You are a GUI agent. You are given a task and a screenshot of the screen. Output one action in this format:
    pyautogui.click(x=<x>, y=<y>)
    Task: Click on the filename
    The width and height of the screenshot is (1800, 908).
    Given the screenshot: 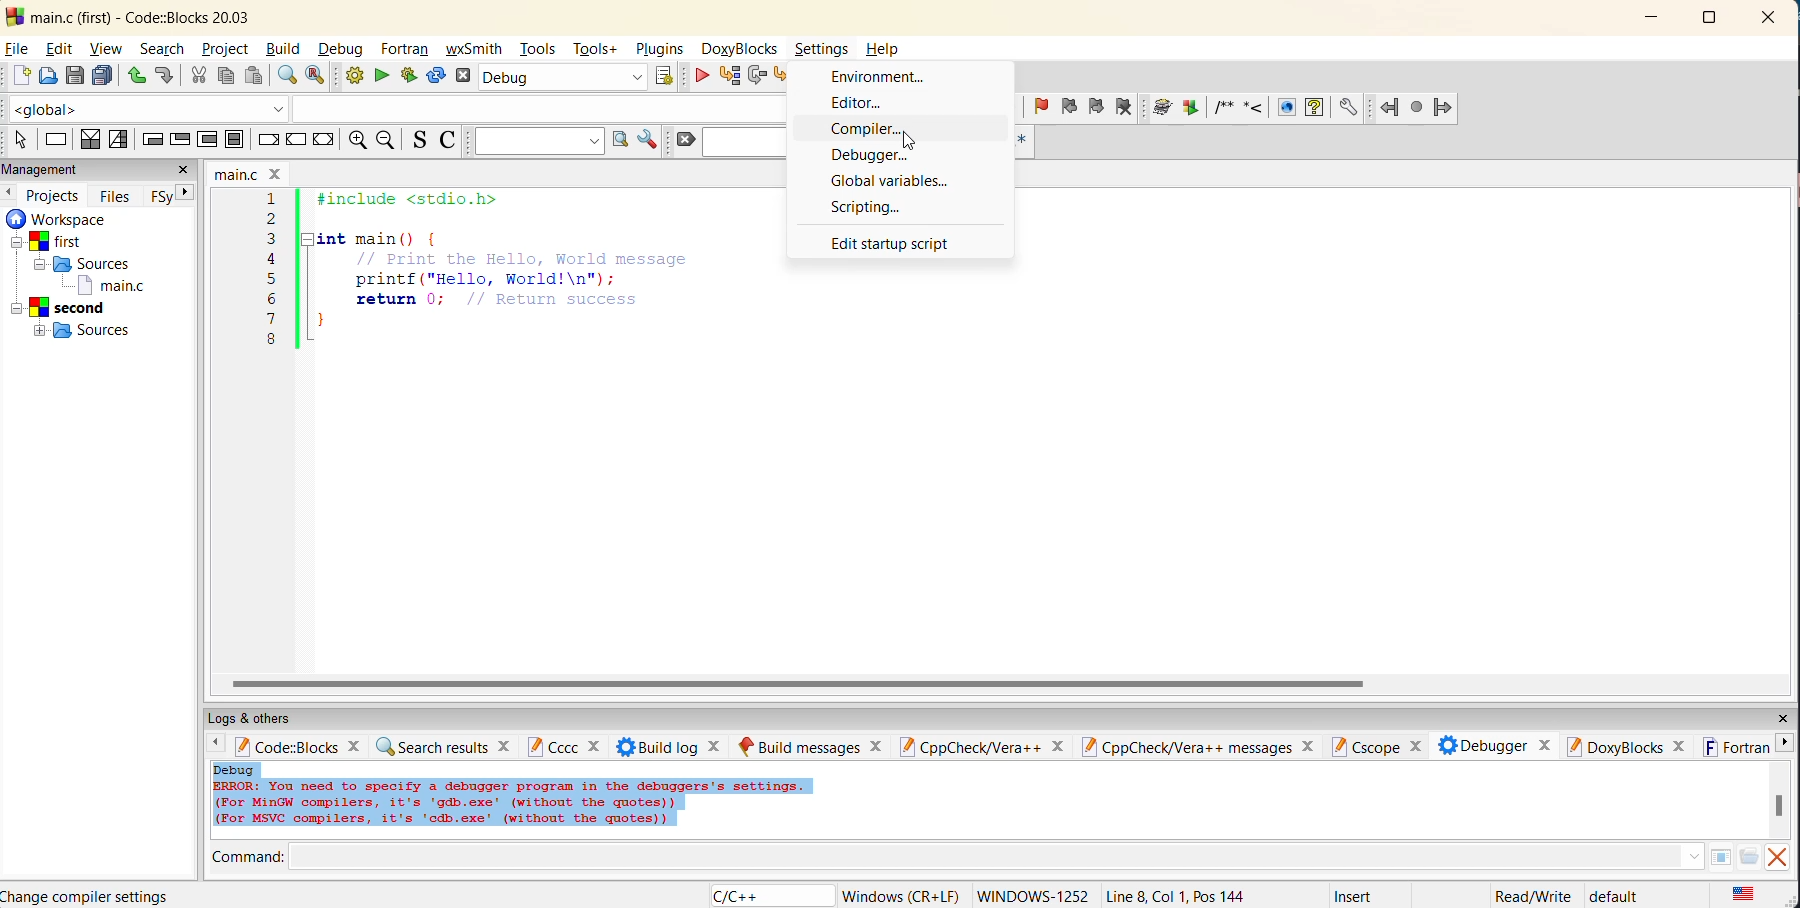 What is the action you would take?
    pyautogui.click(x=247, y=172)
    